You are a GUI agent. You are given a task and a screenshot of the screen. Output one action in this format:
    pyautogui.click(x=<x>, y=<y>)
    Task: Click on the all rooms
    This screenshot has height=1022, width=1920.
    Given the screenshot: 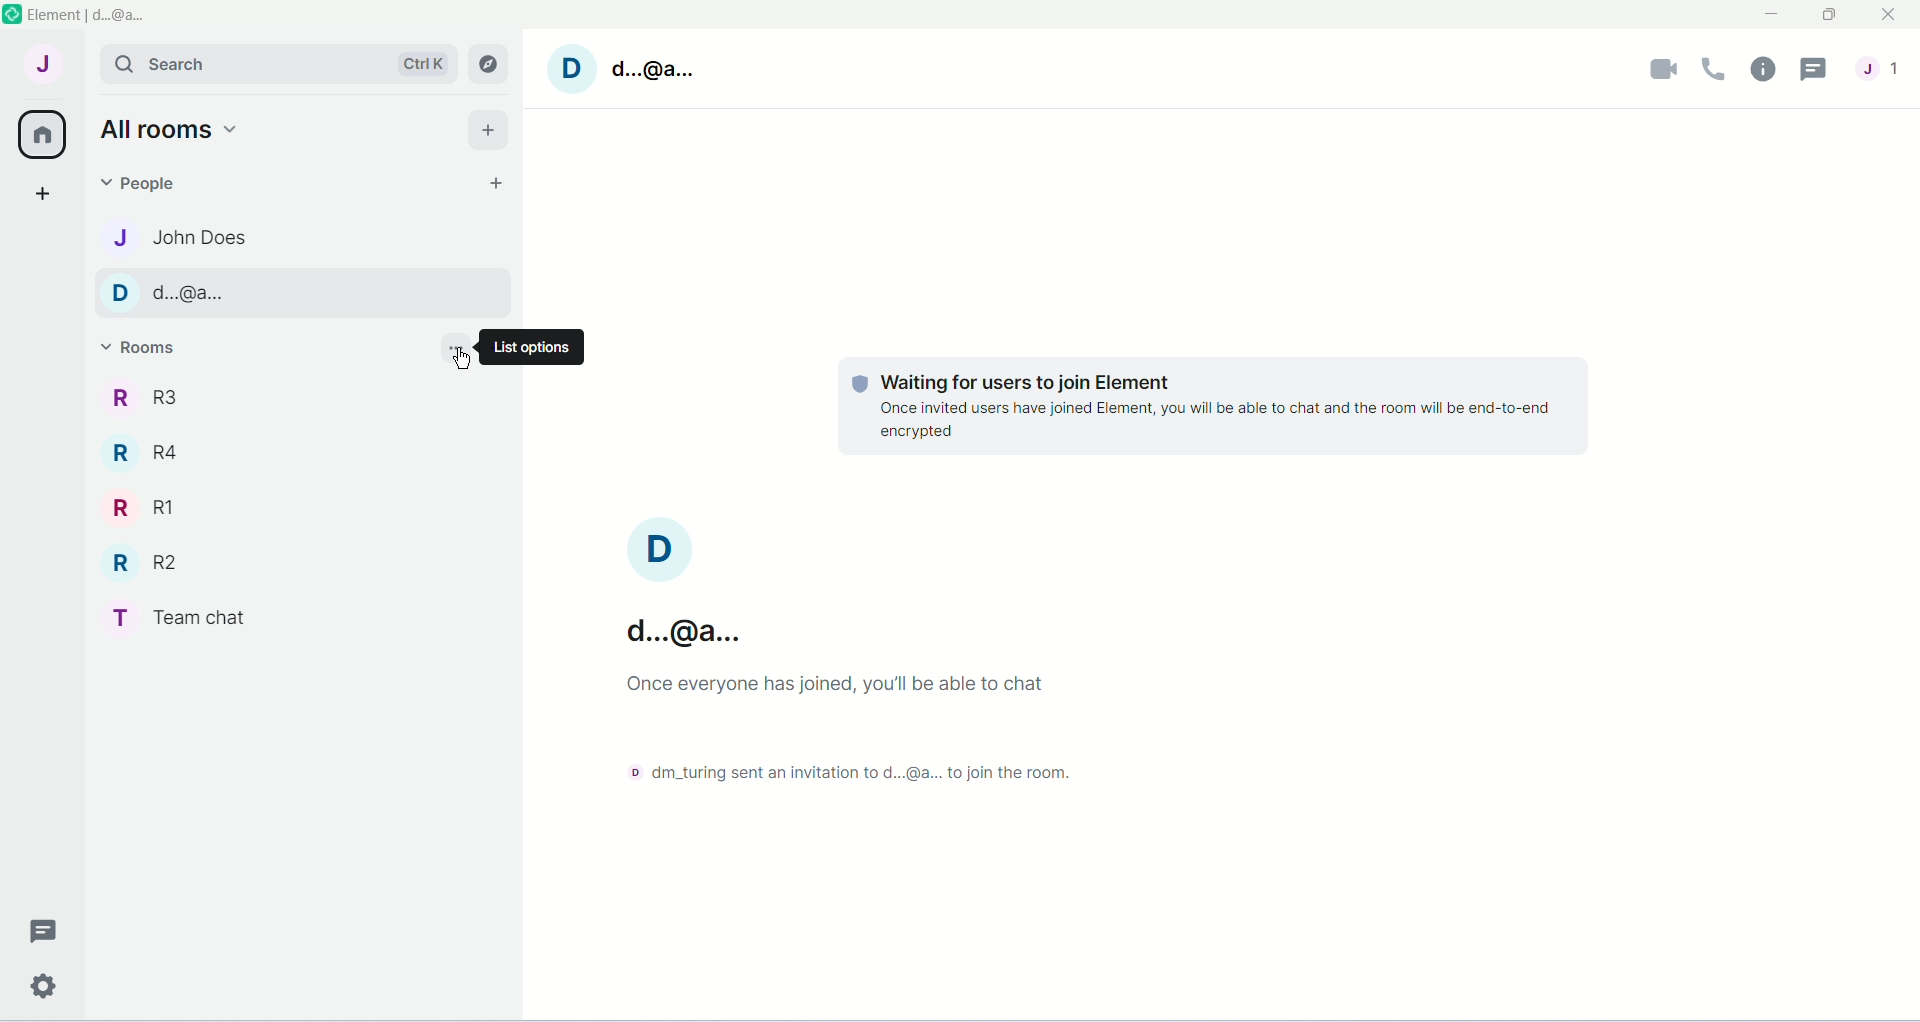 What is the action you would take?
    pyautogui.click(x=172, y=128)
    